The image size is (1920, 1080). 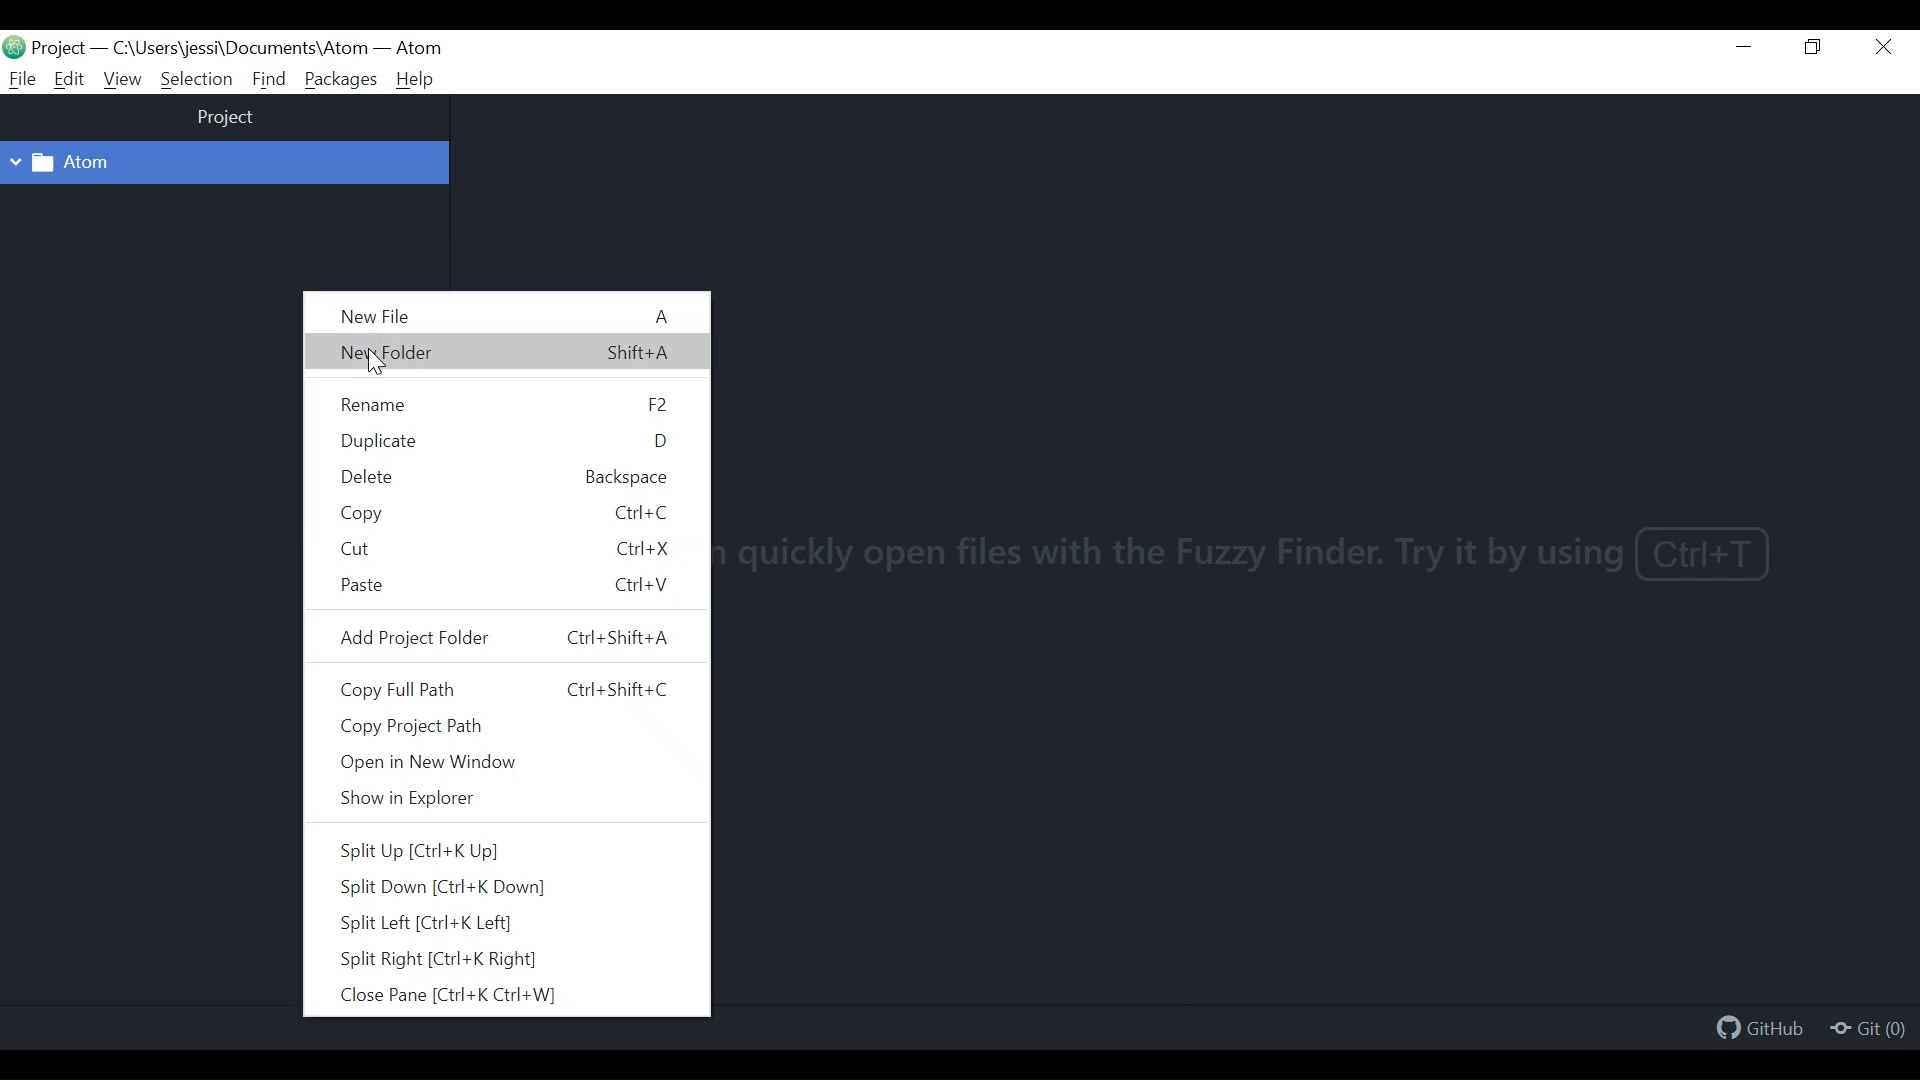 What do you see at coordinates (619, 636) in the screenshot?
I see `Ctrl+Shift+A` at bounding box center [619, 636].